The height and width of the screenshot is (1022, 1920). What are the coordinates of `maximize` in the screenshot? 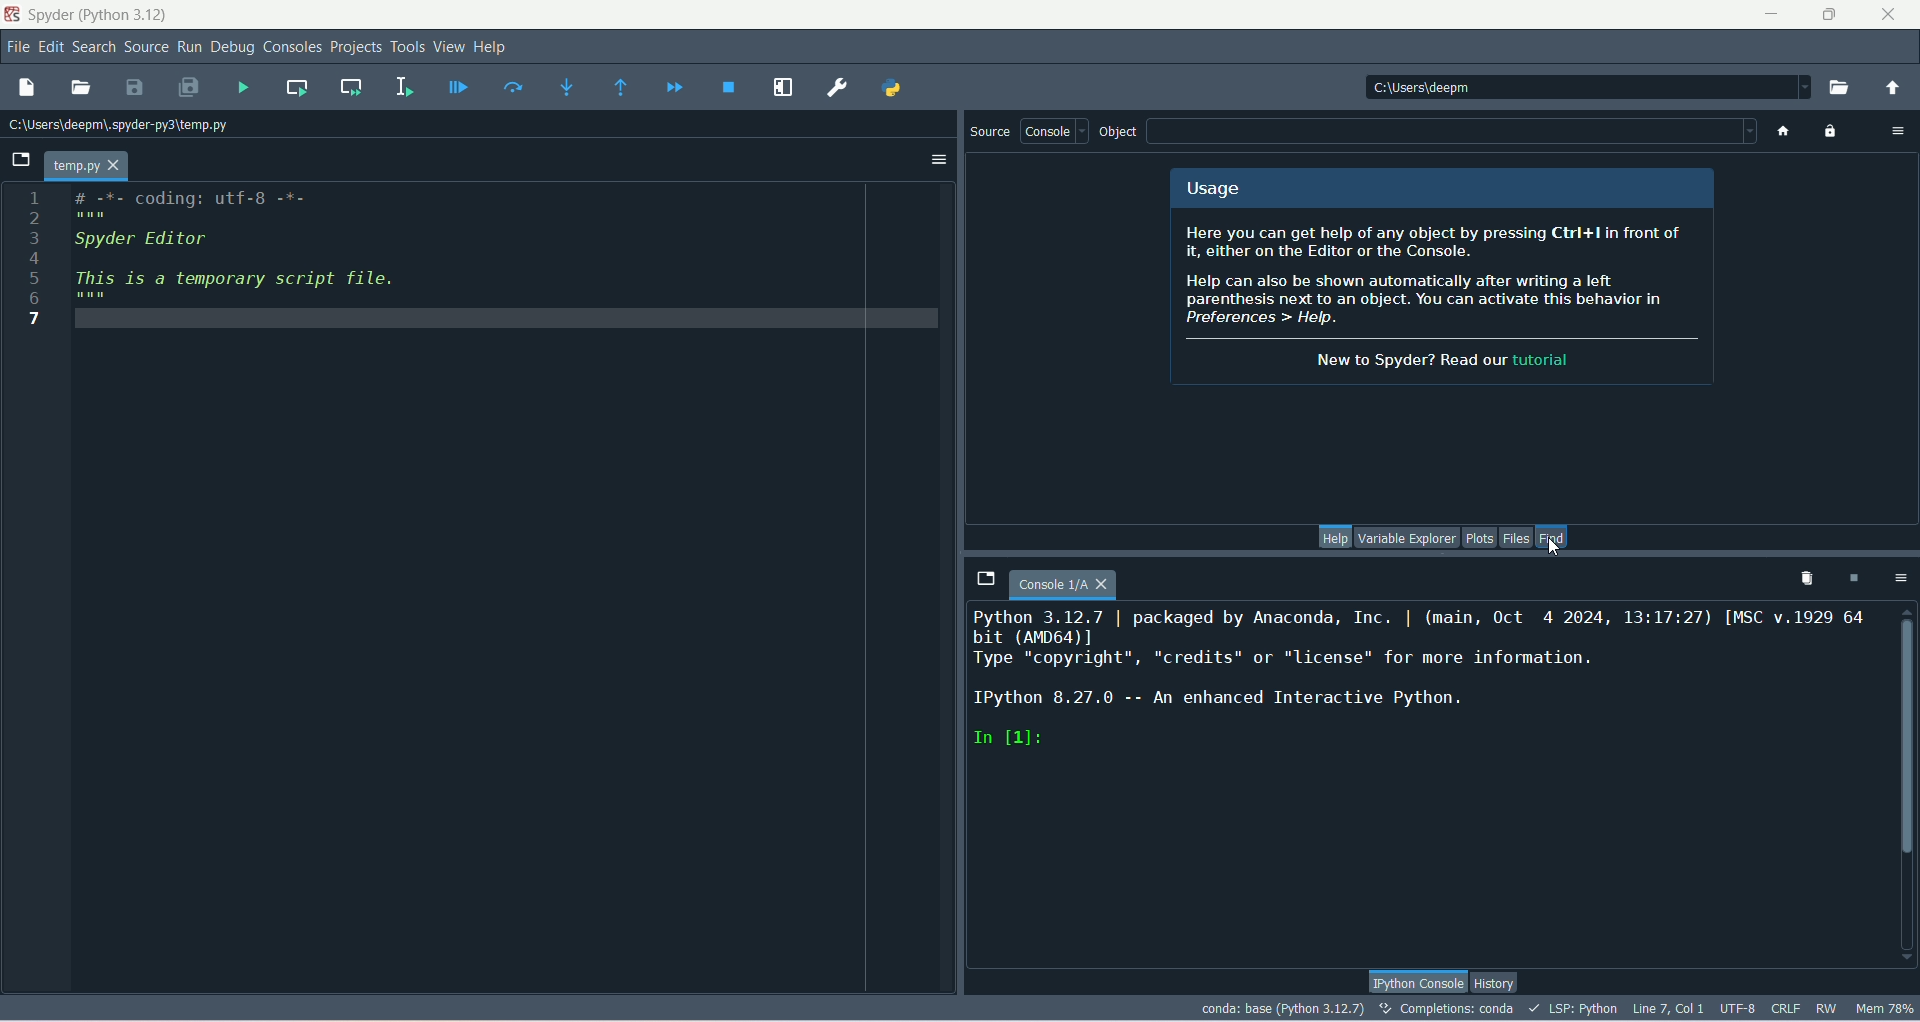 It's located at (1829, 15).